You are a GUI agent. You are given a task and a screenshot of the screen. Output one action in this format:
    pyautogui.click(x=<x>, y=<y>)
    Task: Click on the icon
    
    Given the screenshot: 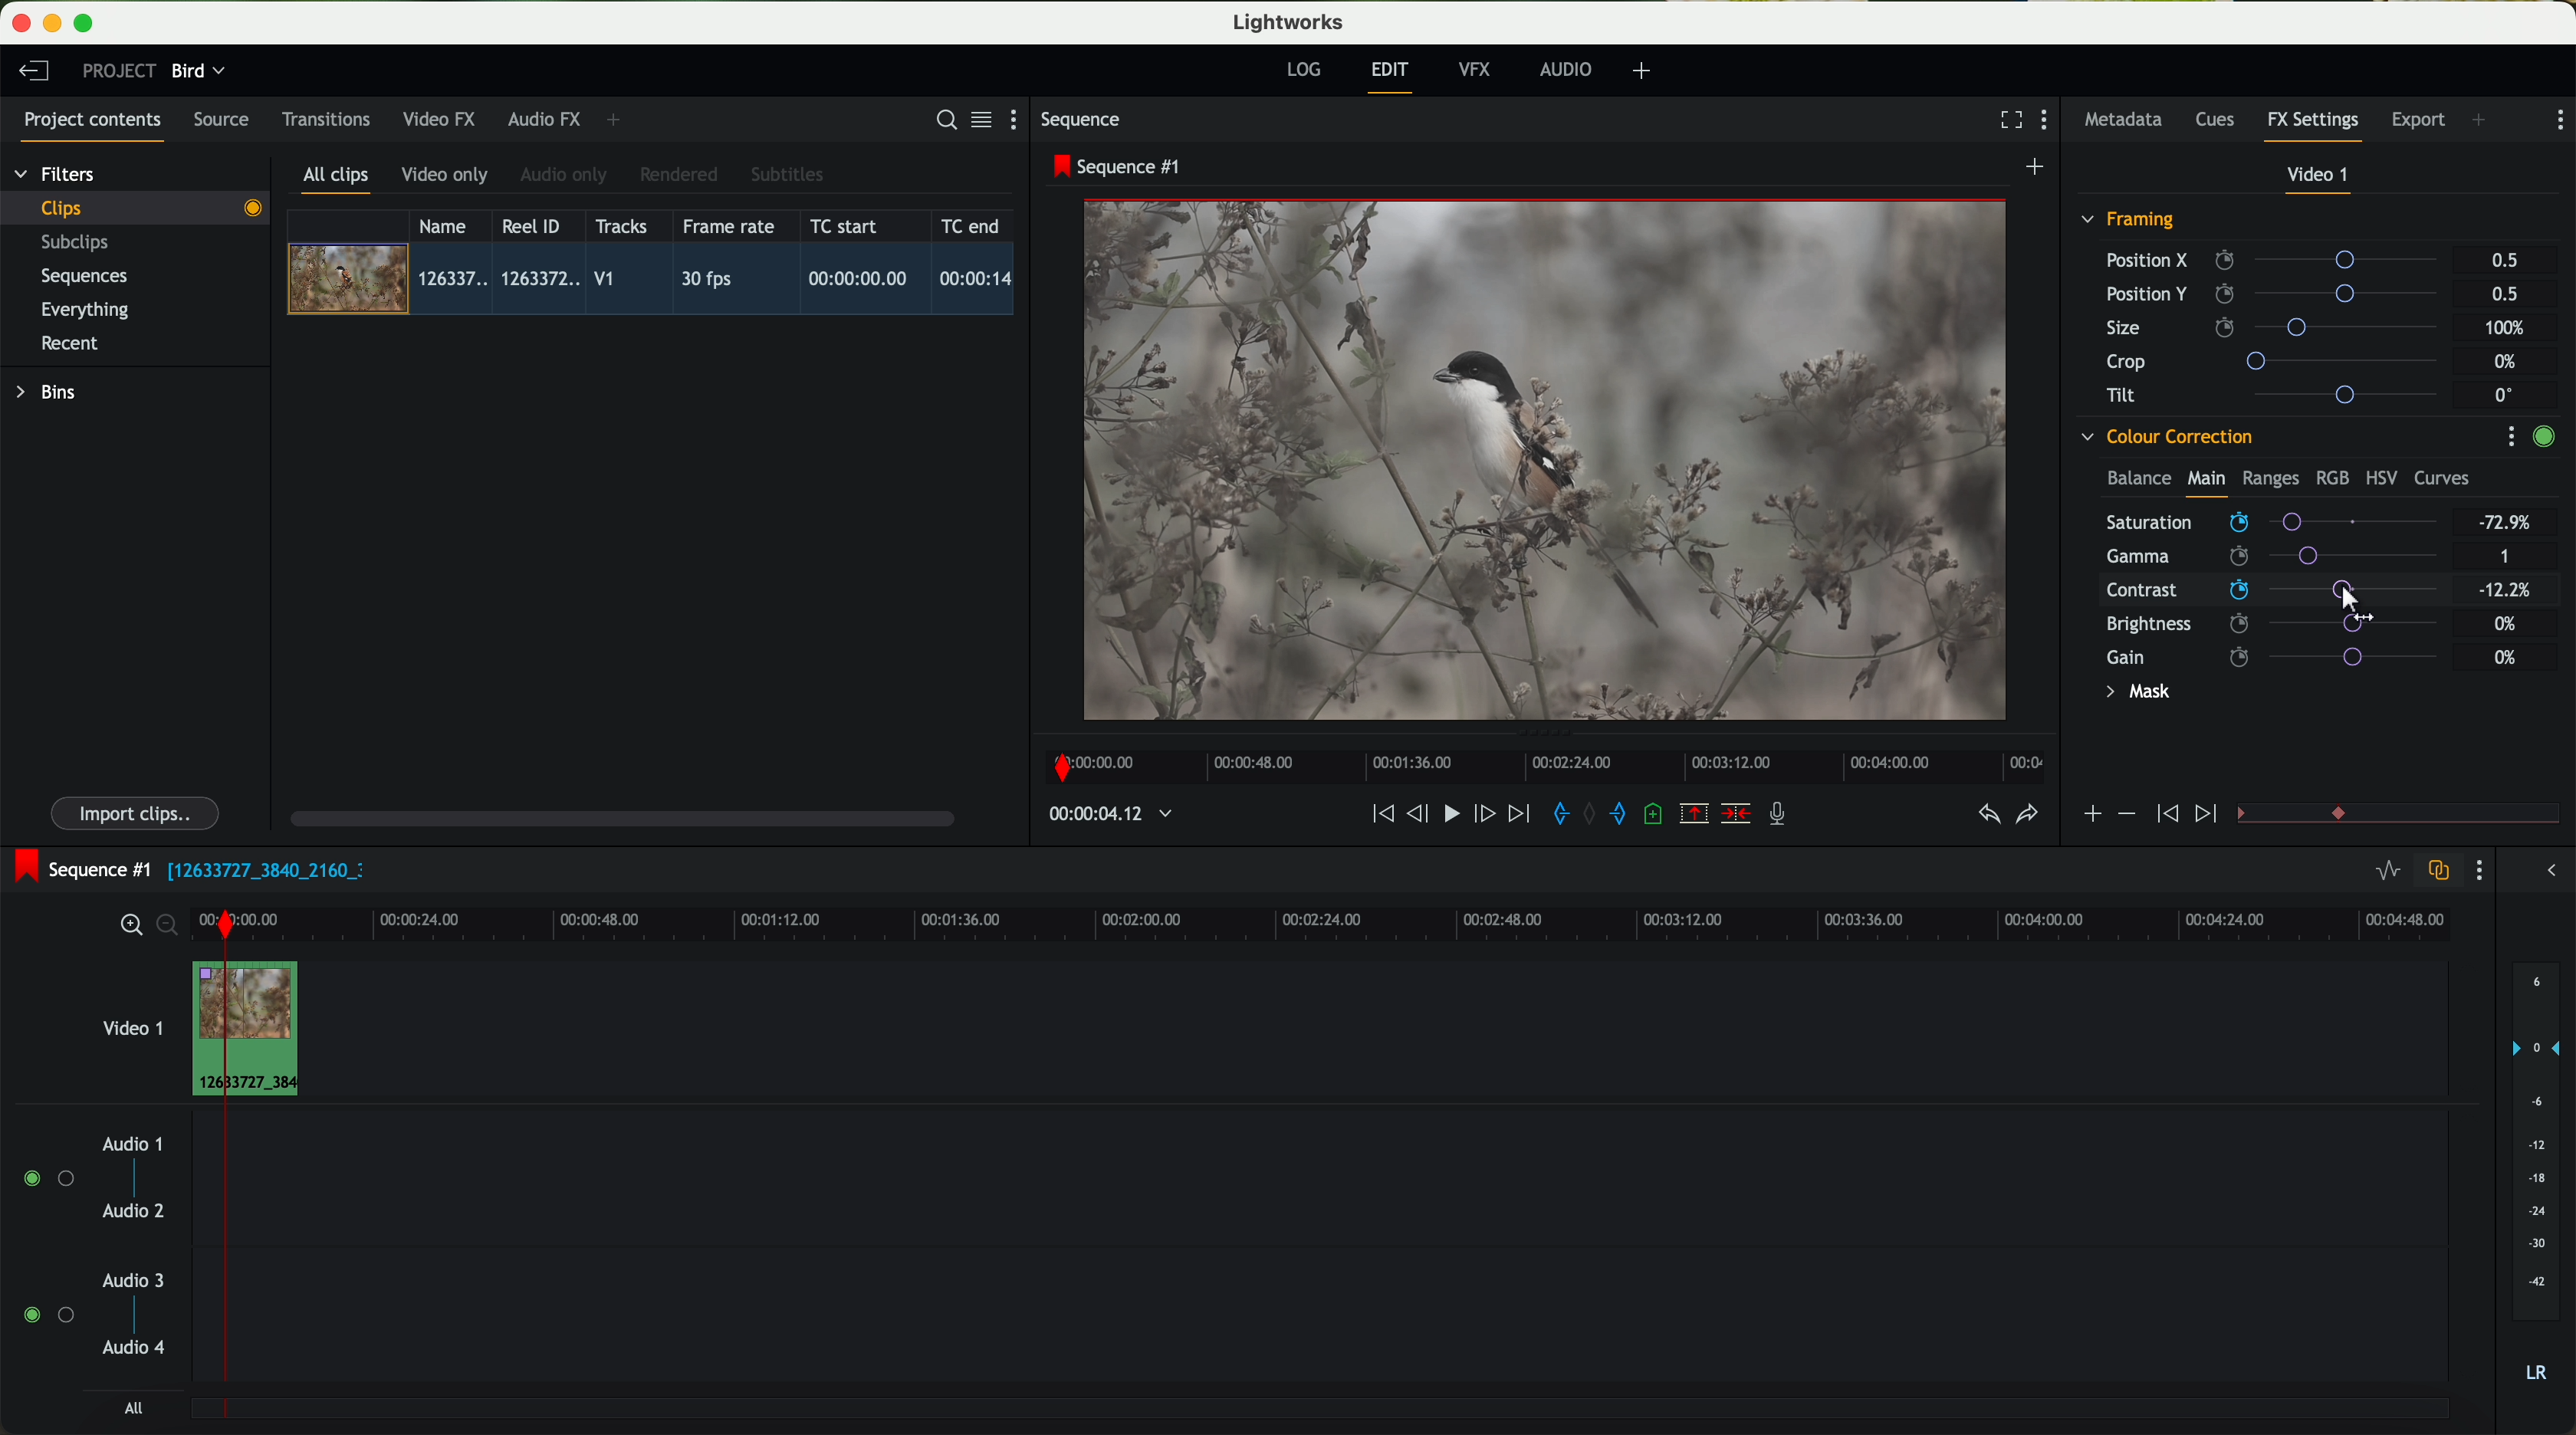 What is the action you would take?
    pyautogui.click(x=2125, y=814)
    